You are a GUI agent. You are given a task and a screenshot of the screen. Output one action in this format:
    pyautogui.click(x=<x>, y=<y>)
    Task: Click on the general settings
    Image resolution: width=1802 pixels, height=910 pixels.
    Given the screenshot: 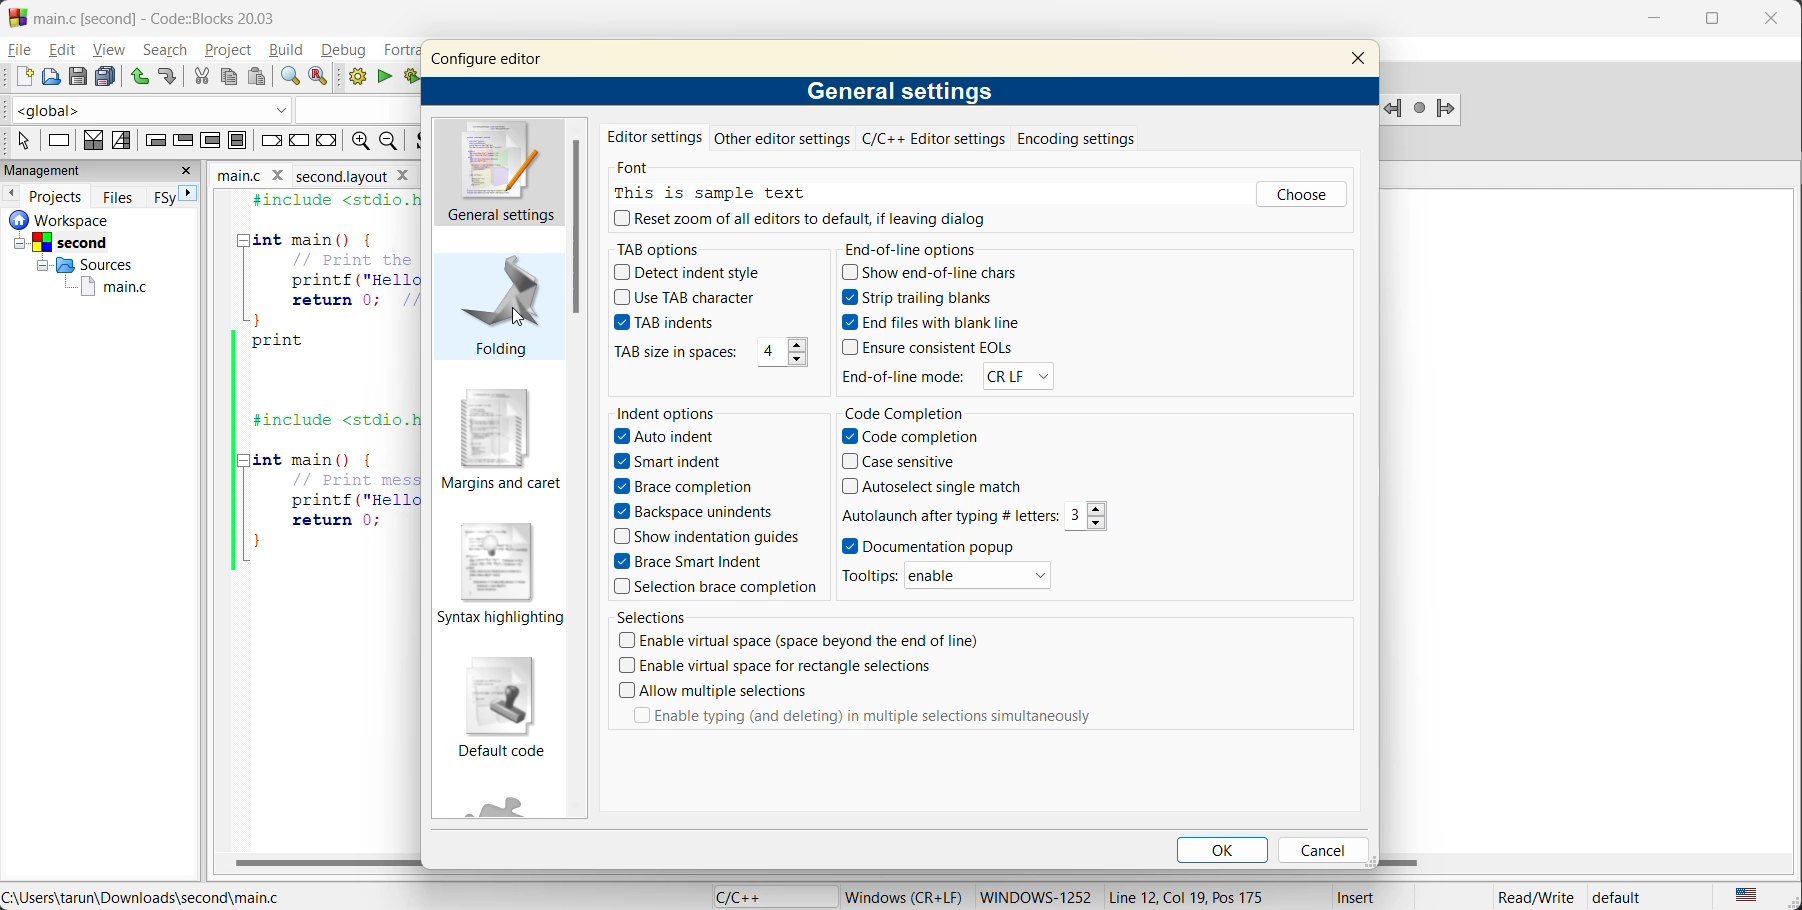 What is the action you would take?
    pyautogui.click(x=492, y=178)
    